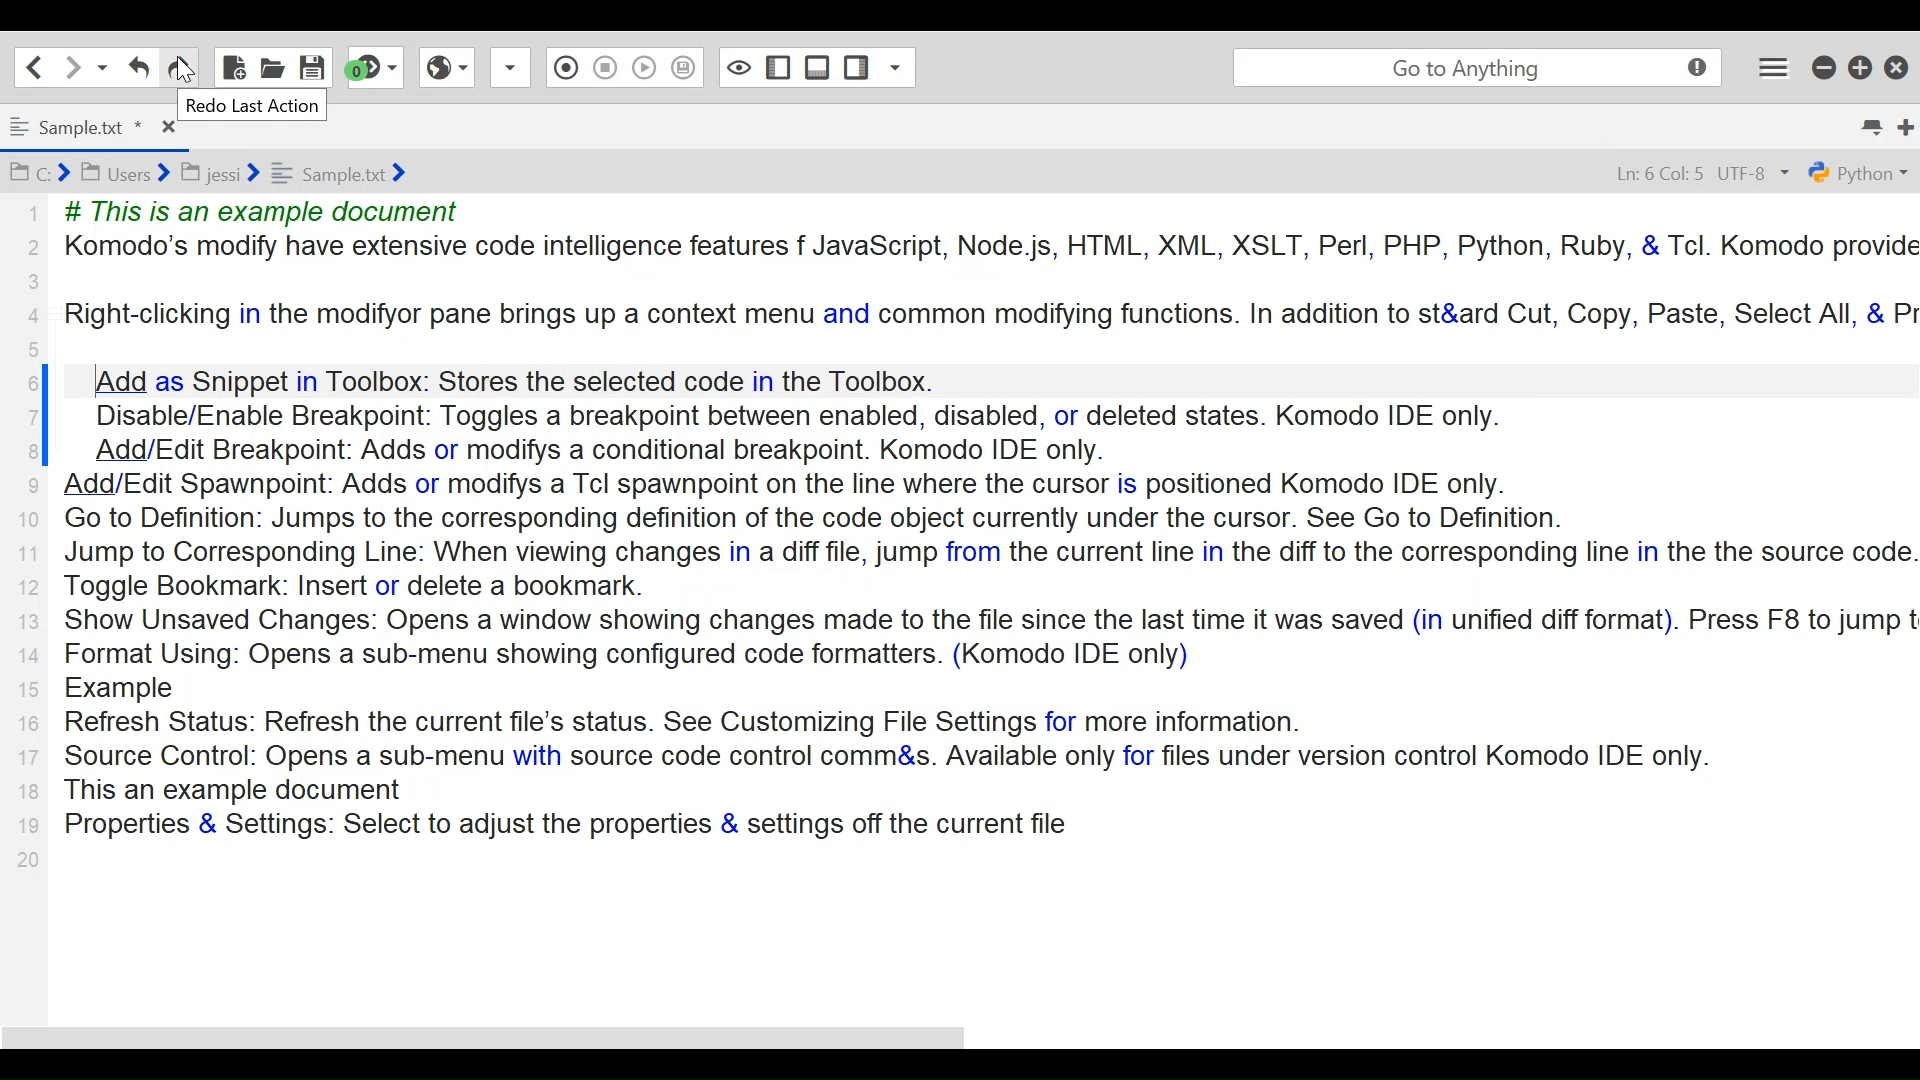 This screenshot has width=1920, height=1080. I want to click on Current Tab, so click(75, 130).